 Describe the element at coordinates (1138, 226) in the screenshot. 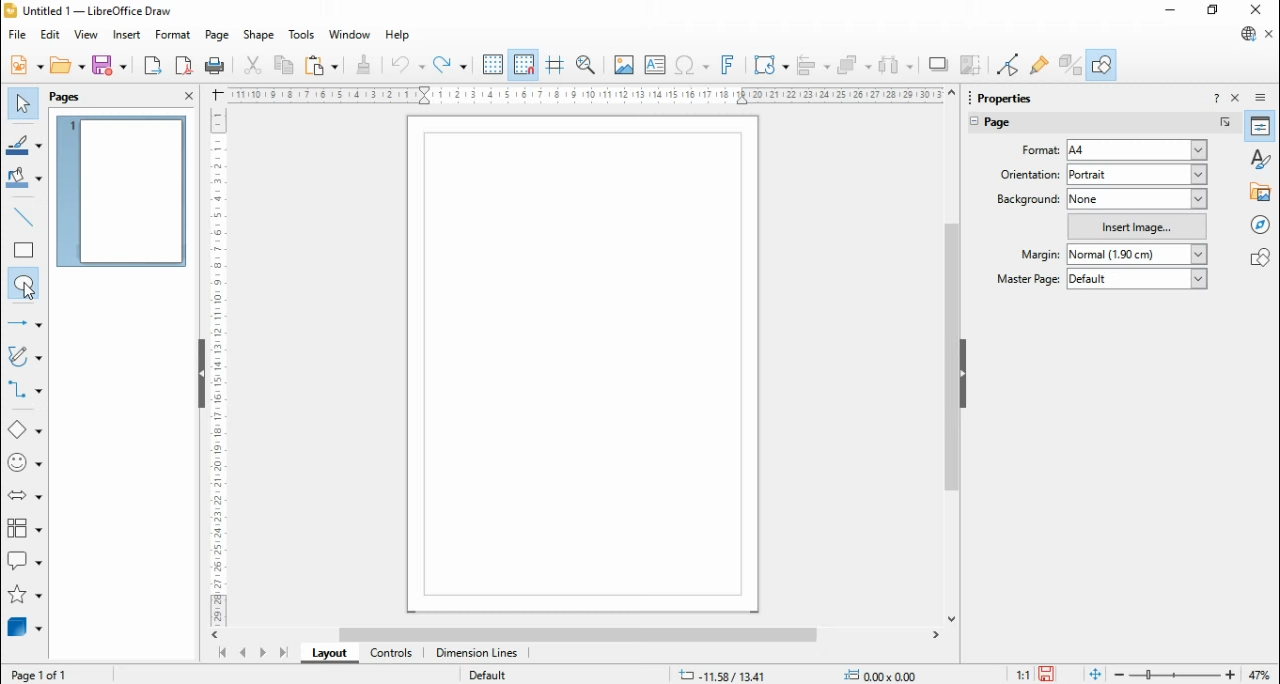

I see `insert image` at that location.